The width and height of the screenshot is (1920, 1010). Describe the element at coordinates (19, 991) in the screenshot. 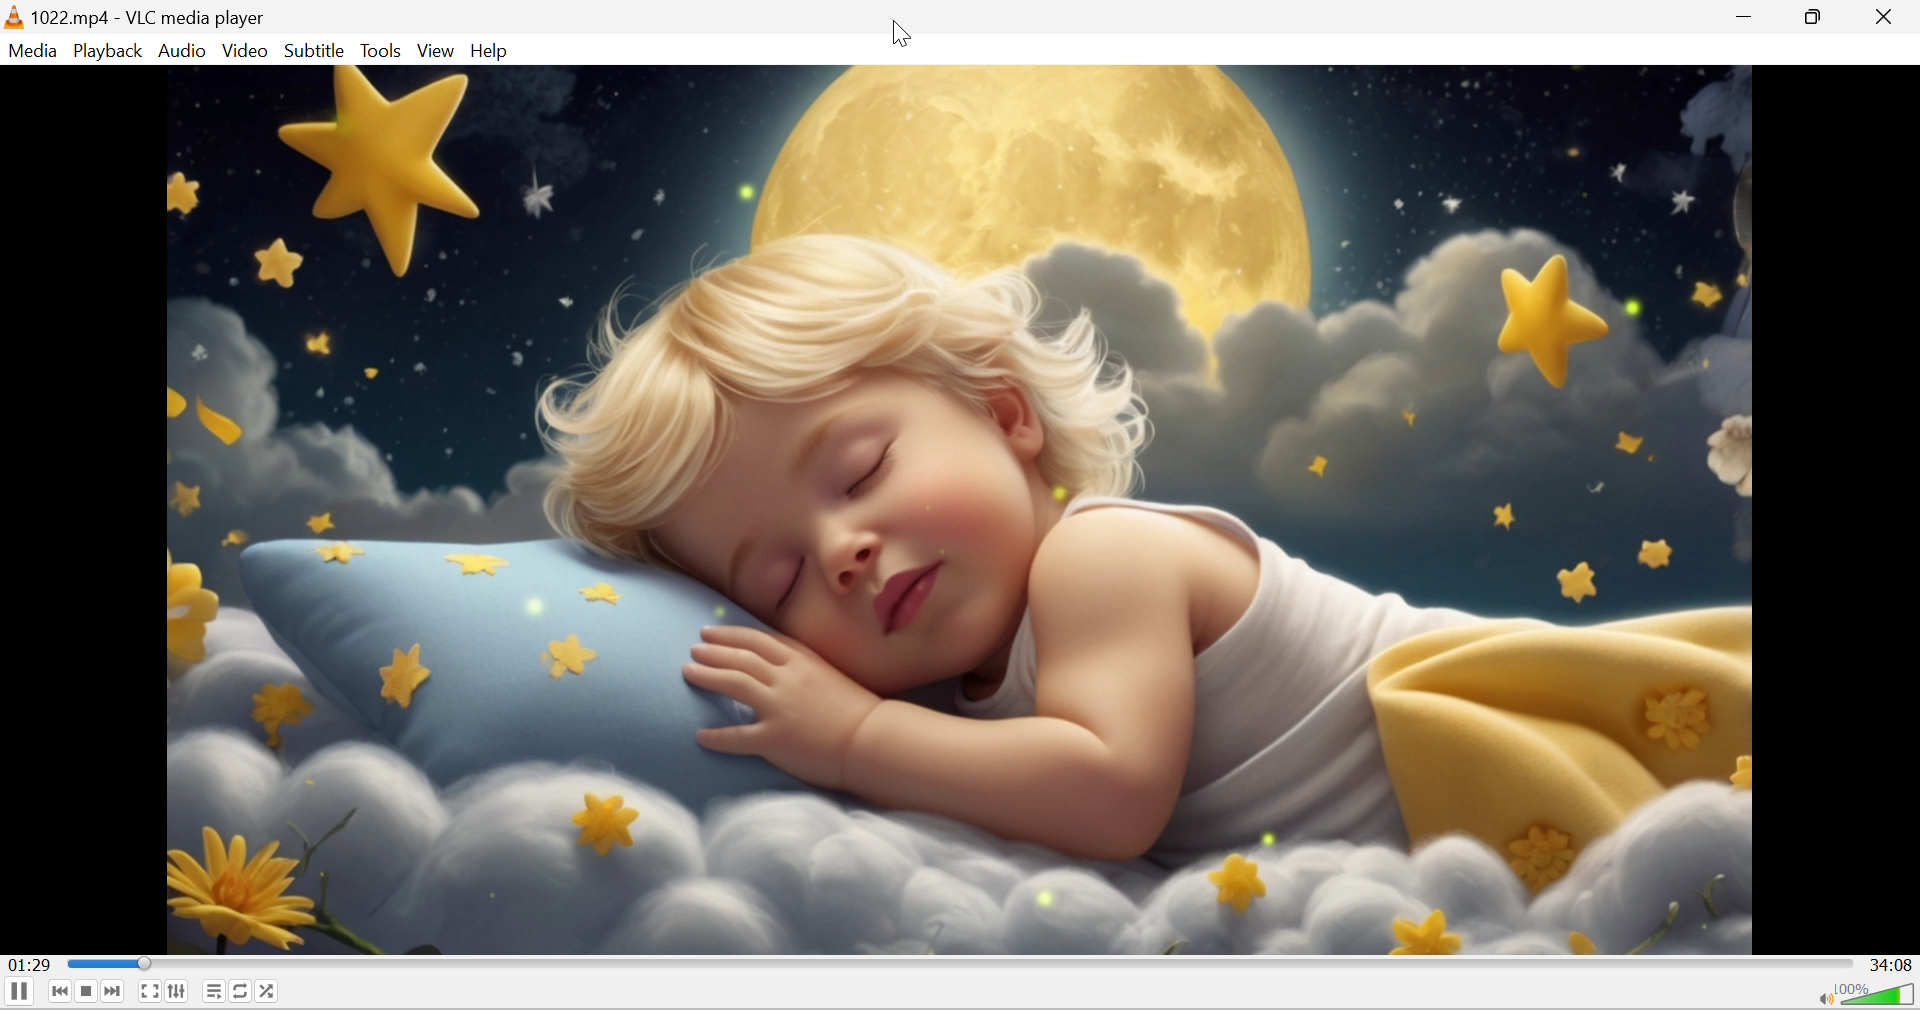

I see `Pause the playback` at that location.